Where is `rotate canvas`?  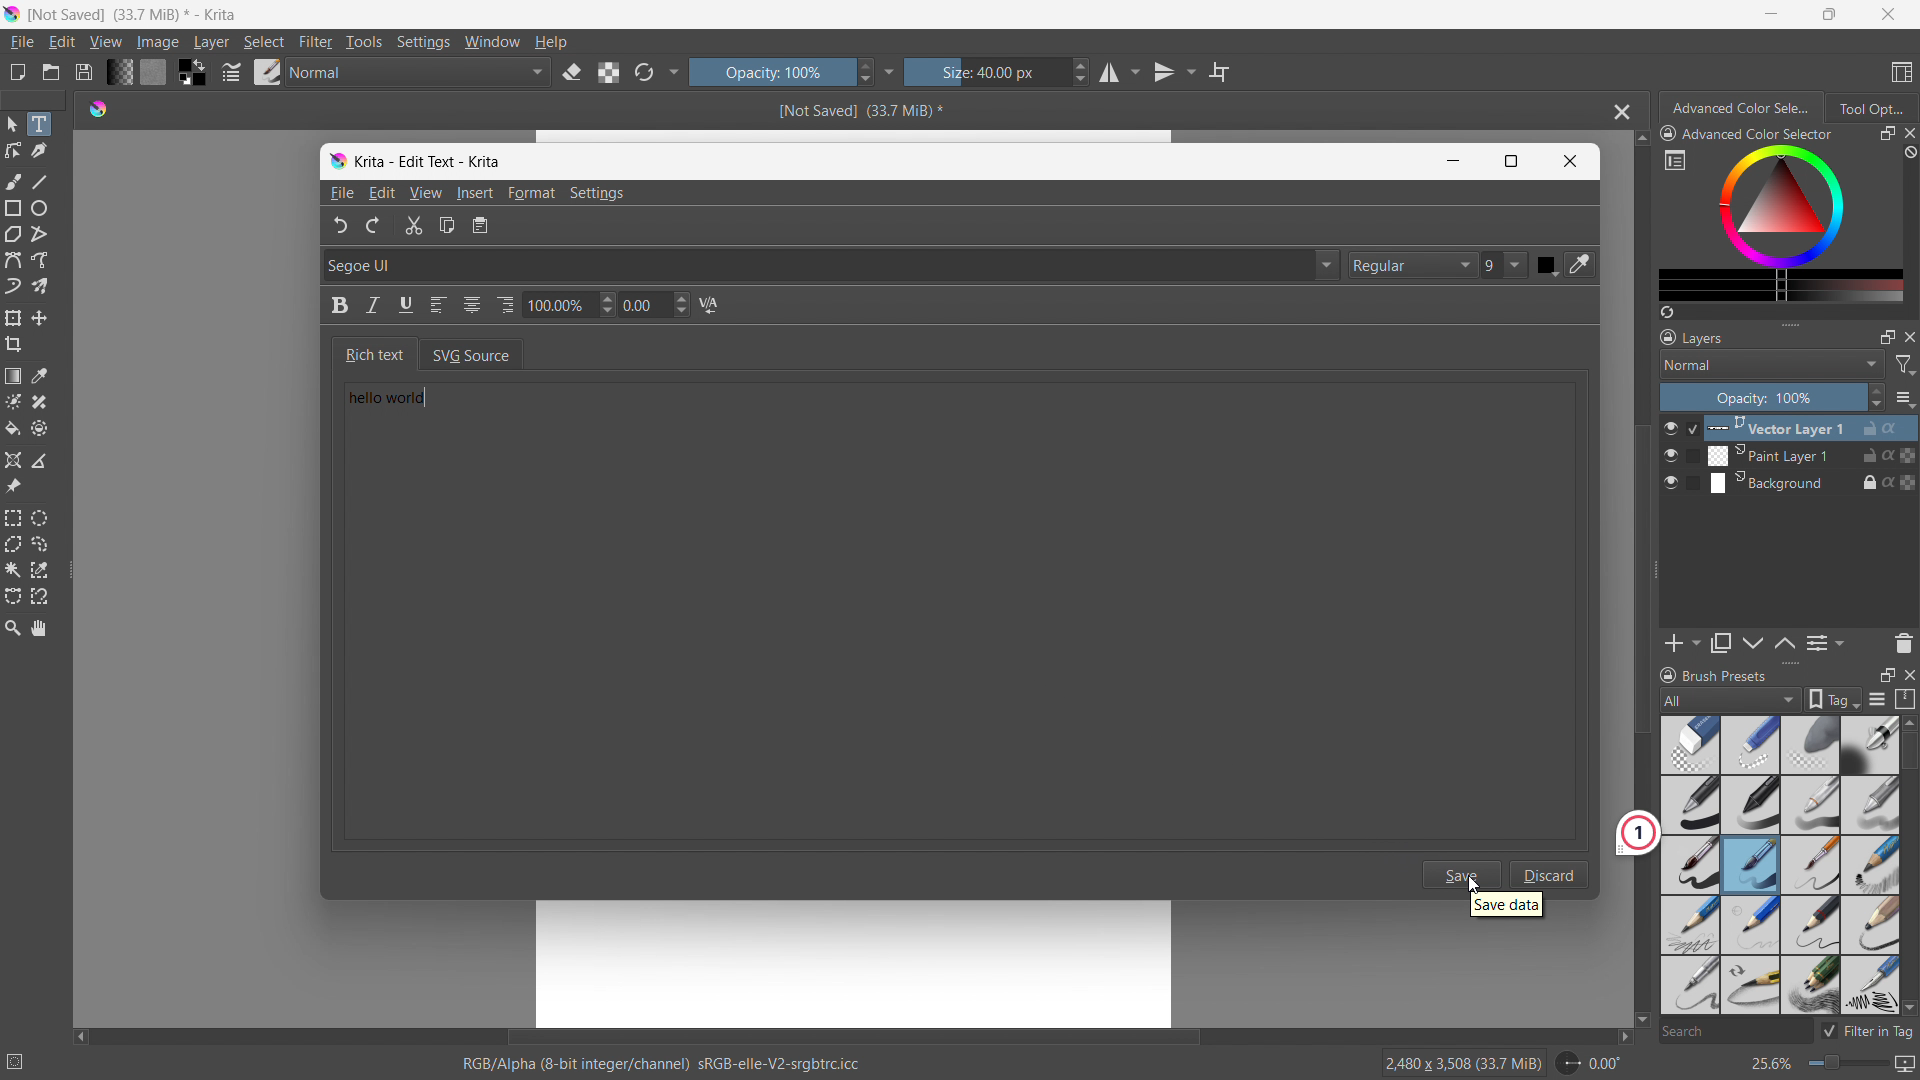
rotate canvas is located at coordinates (1590, 1063).